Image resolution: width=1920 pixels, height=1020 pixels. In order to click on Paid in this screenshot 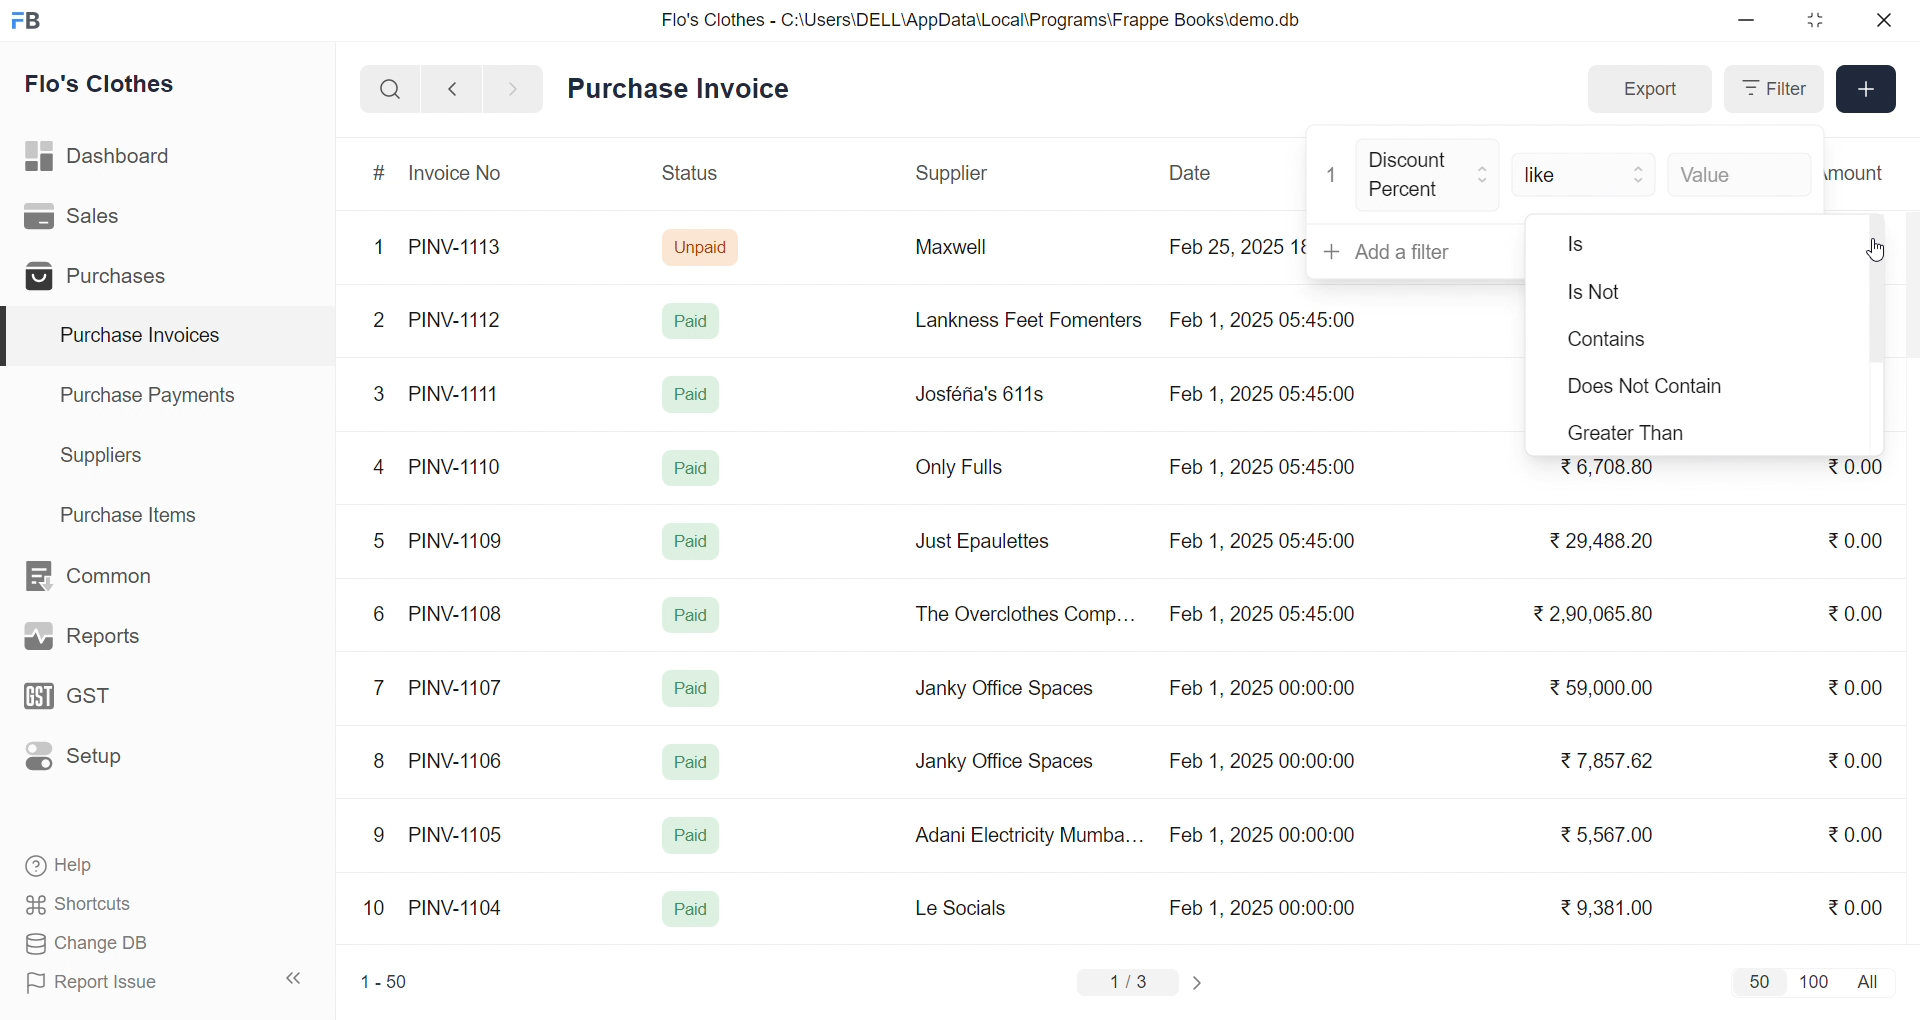, I will do `click(692, 762)`.